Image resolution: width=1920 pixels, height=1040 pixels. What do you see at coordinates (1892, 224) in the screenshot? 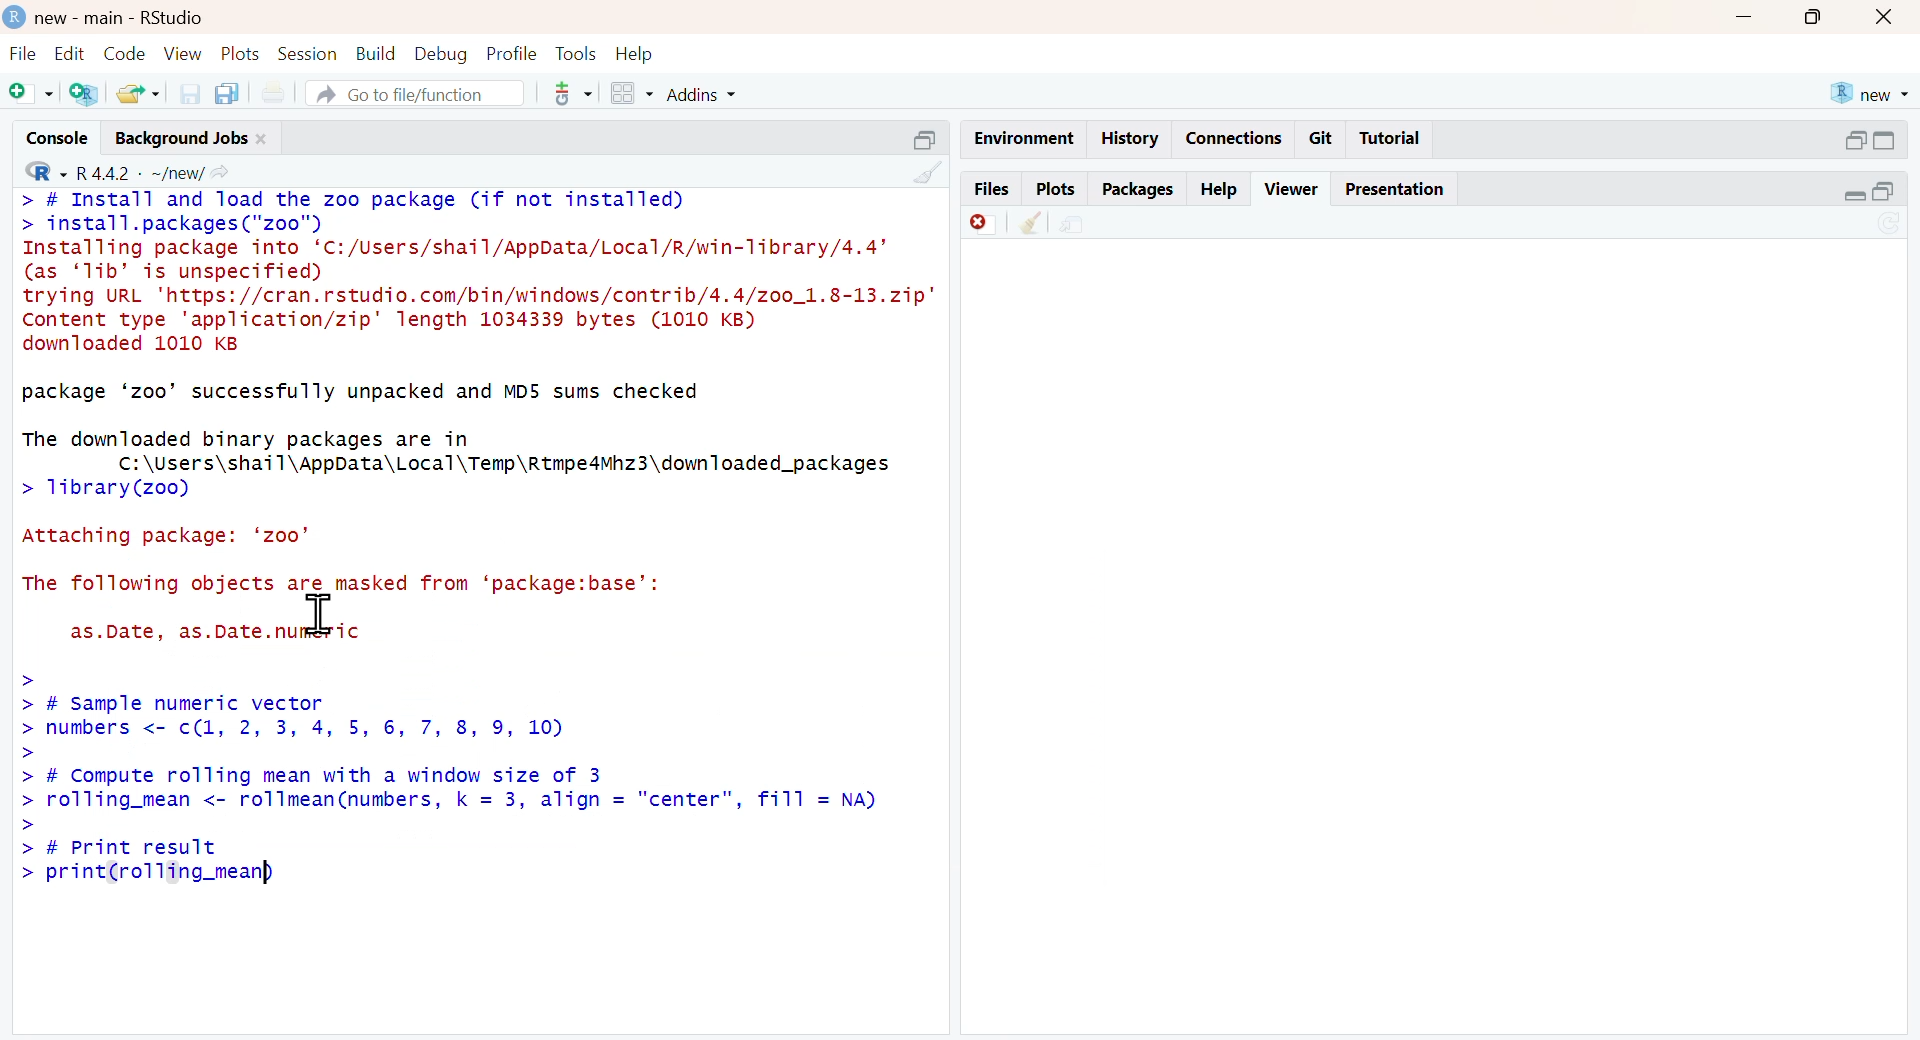
I see `Sync` at bounding box center [1892, 224].